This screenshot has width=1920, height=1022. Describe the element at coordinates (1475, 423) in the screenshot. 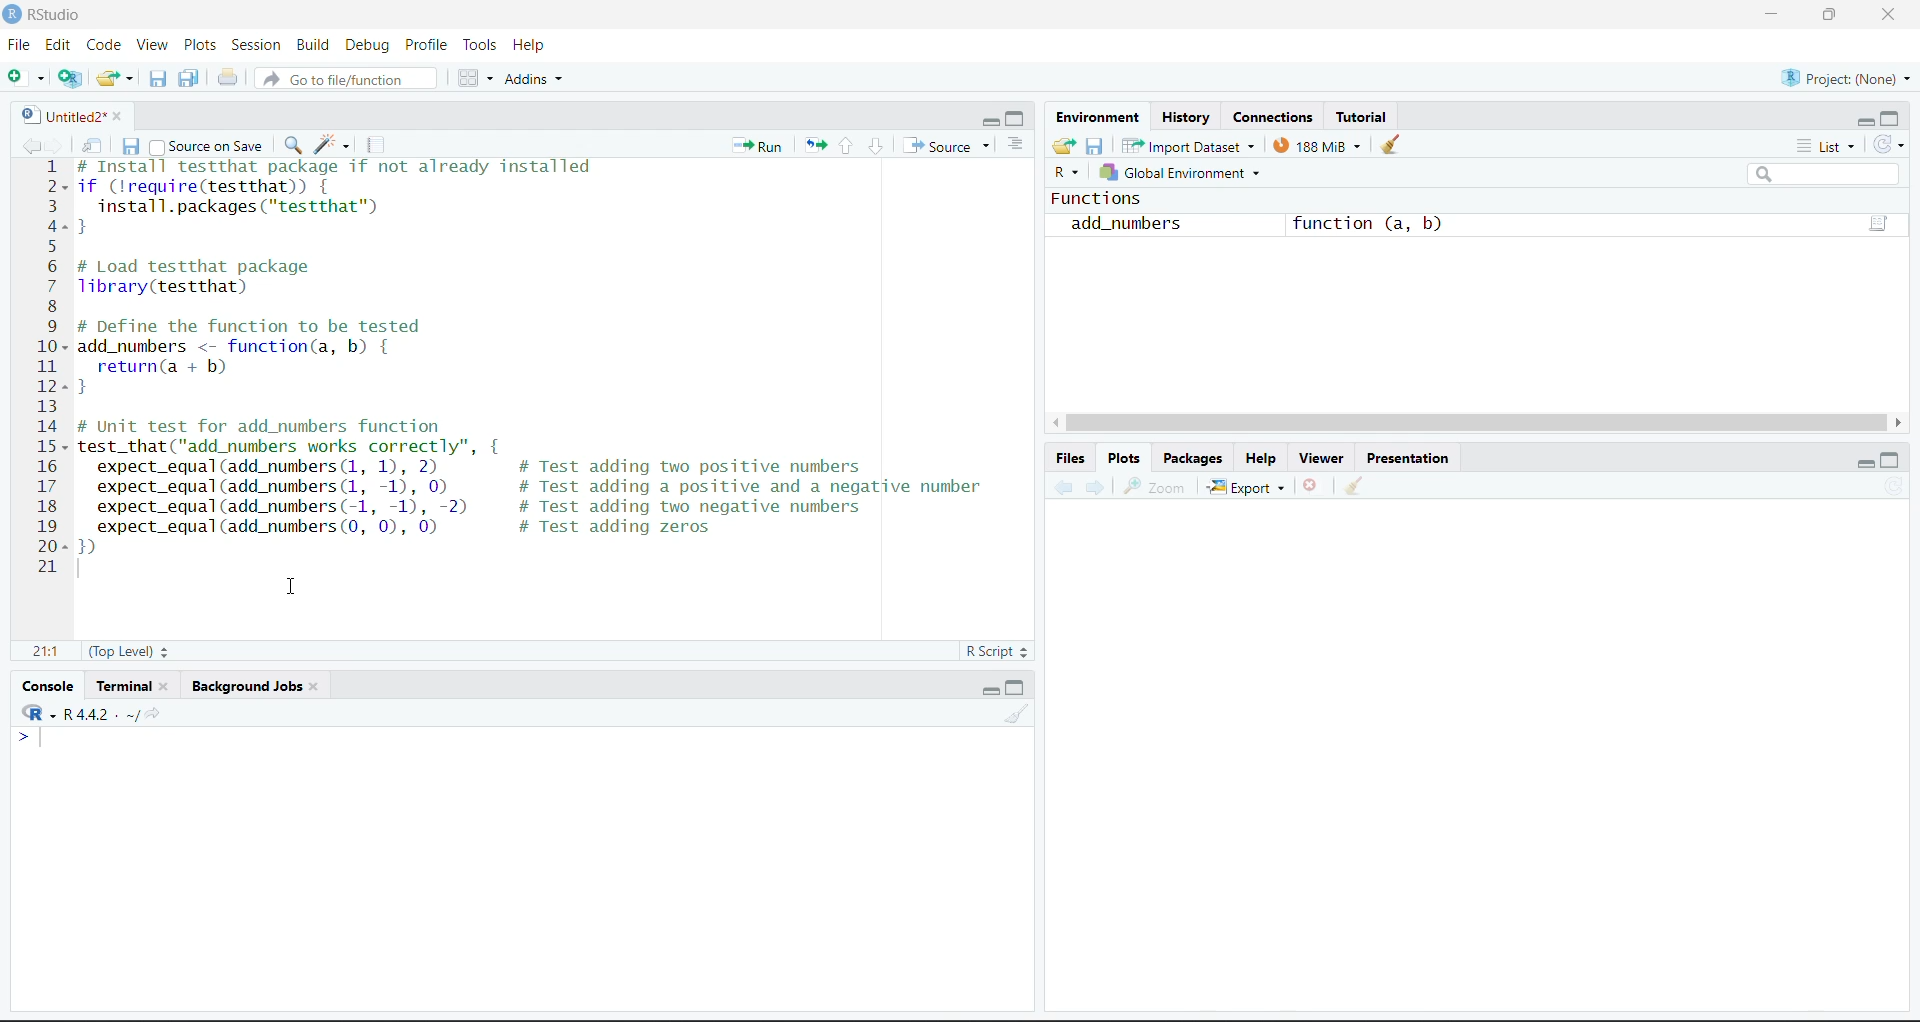

I see `horizontal scroll bar` at that location.